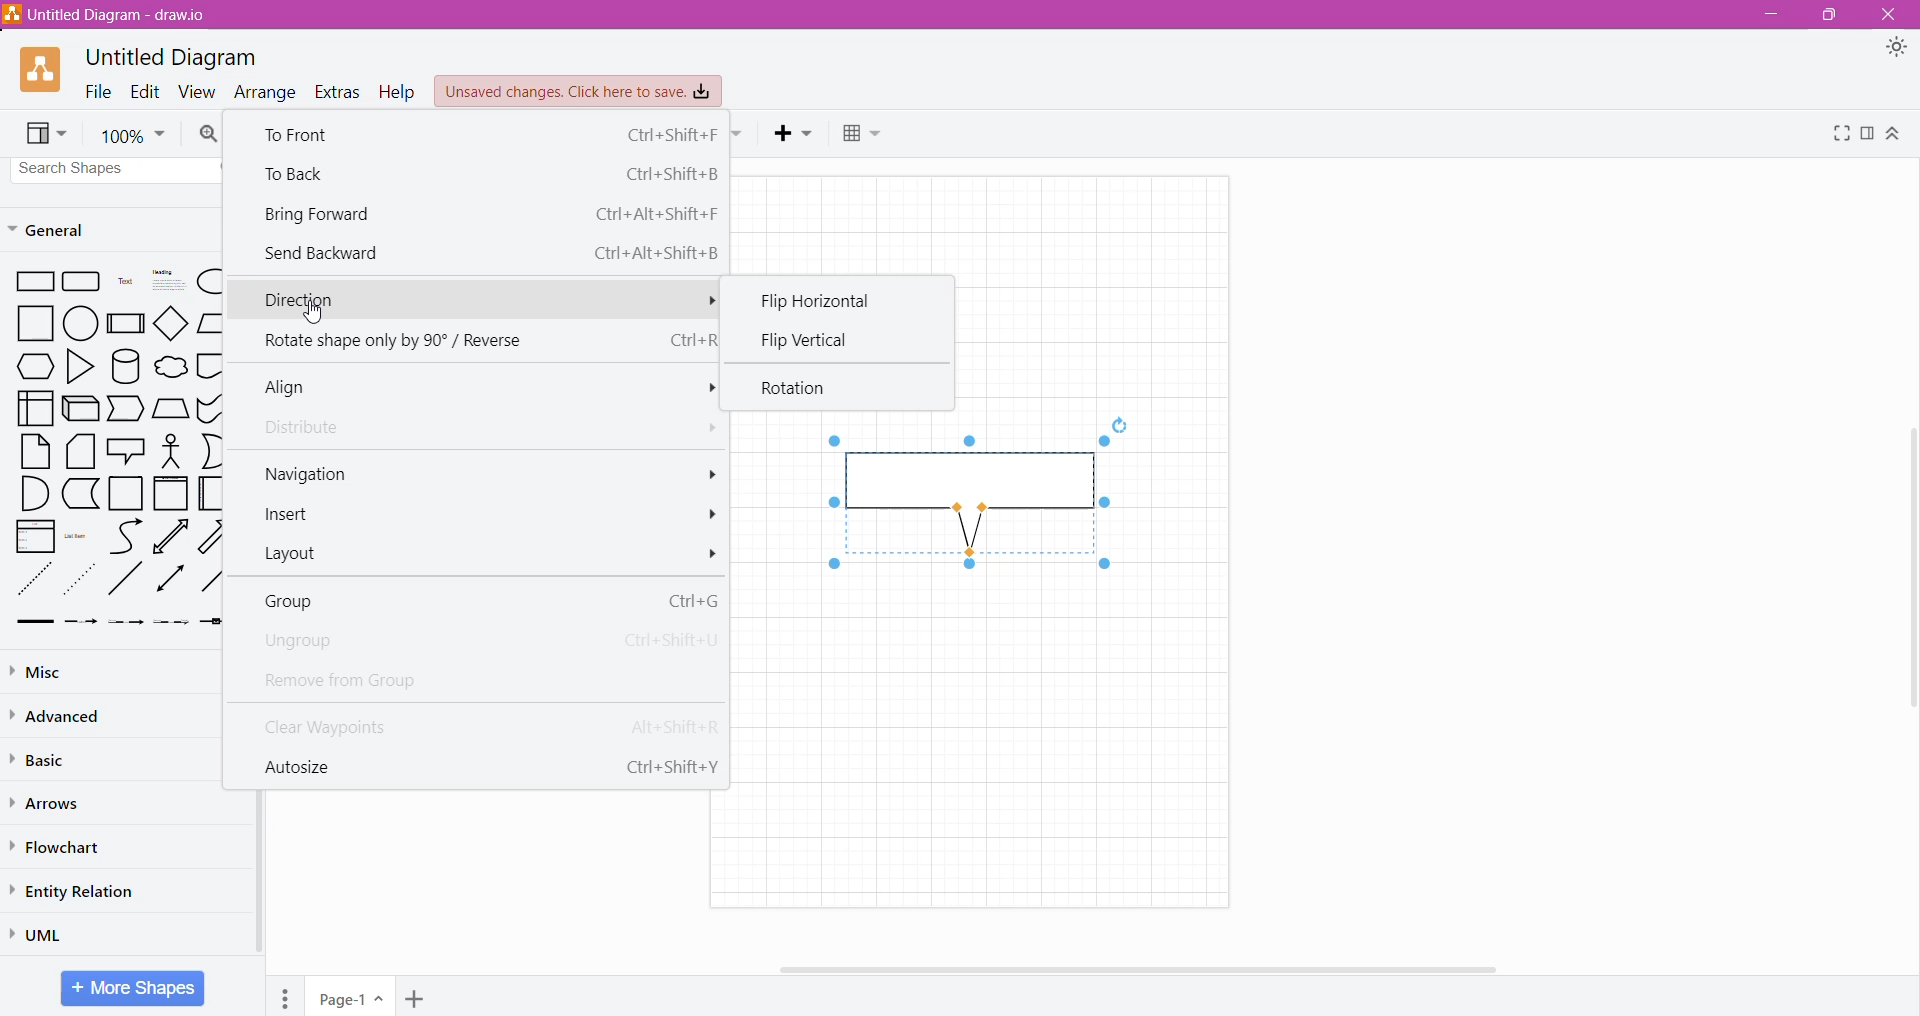 The height and width of the screenshot is (1016, 1920). I want to click on Misc, so click(48, 671).